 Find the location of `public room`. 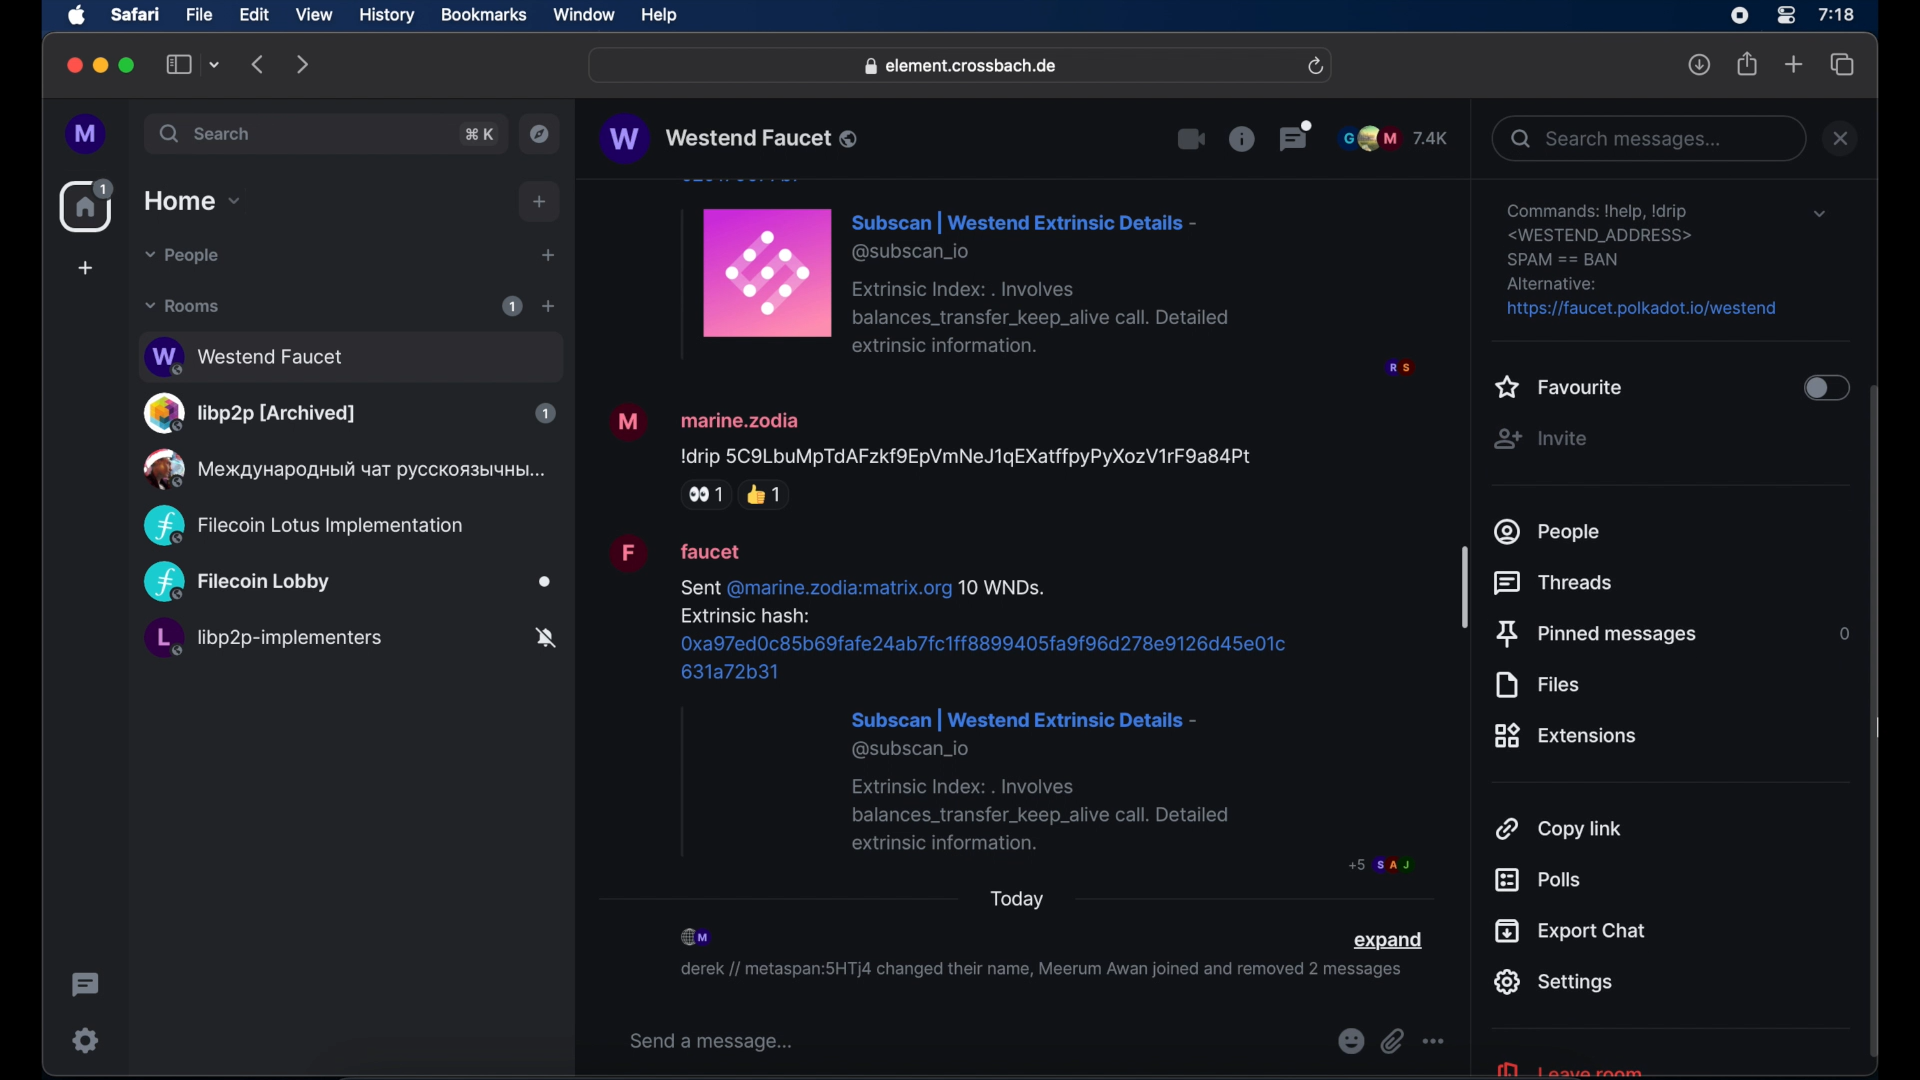

public room is located at coordinates (349, 641).